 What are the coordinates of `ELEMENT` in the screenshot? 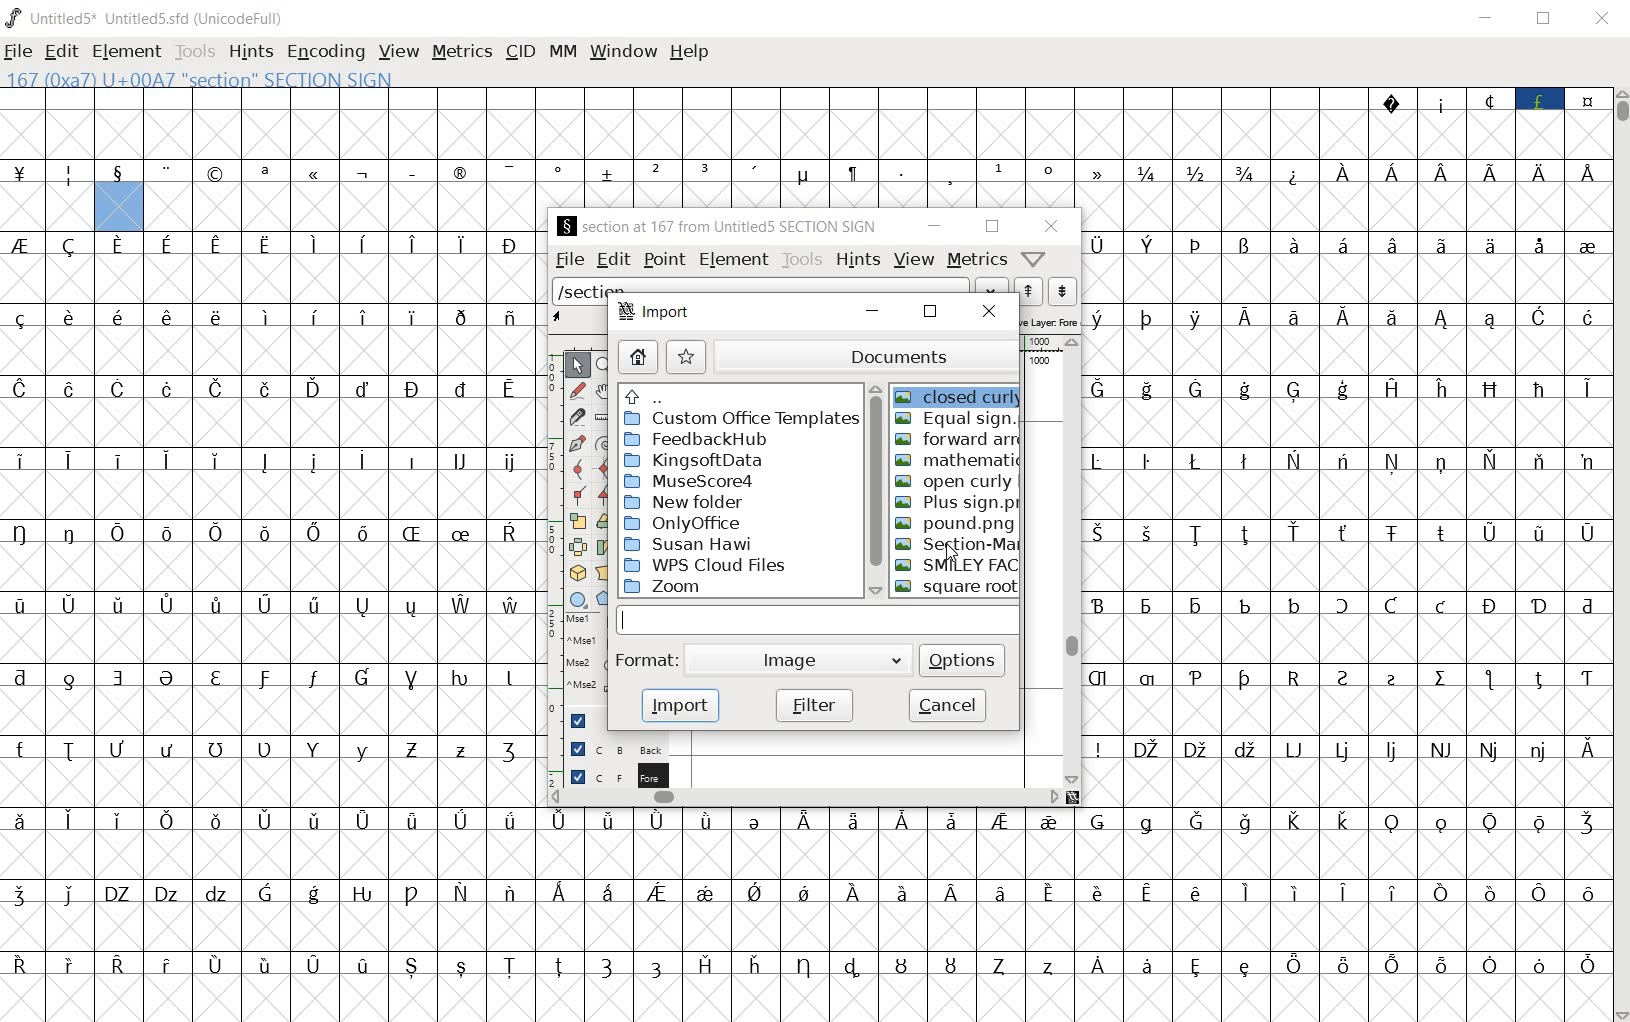 It's located at (127, 52).